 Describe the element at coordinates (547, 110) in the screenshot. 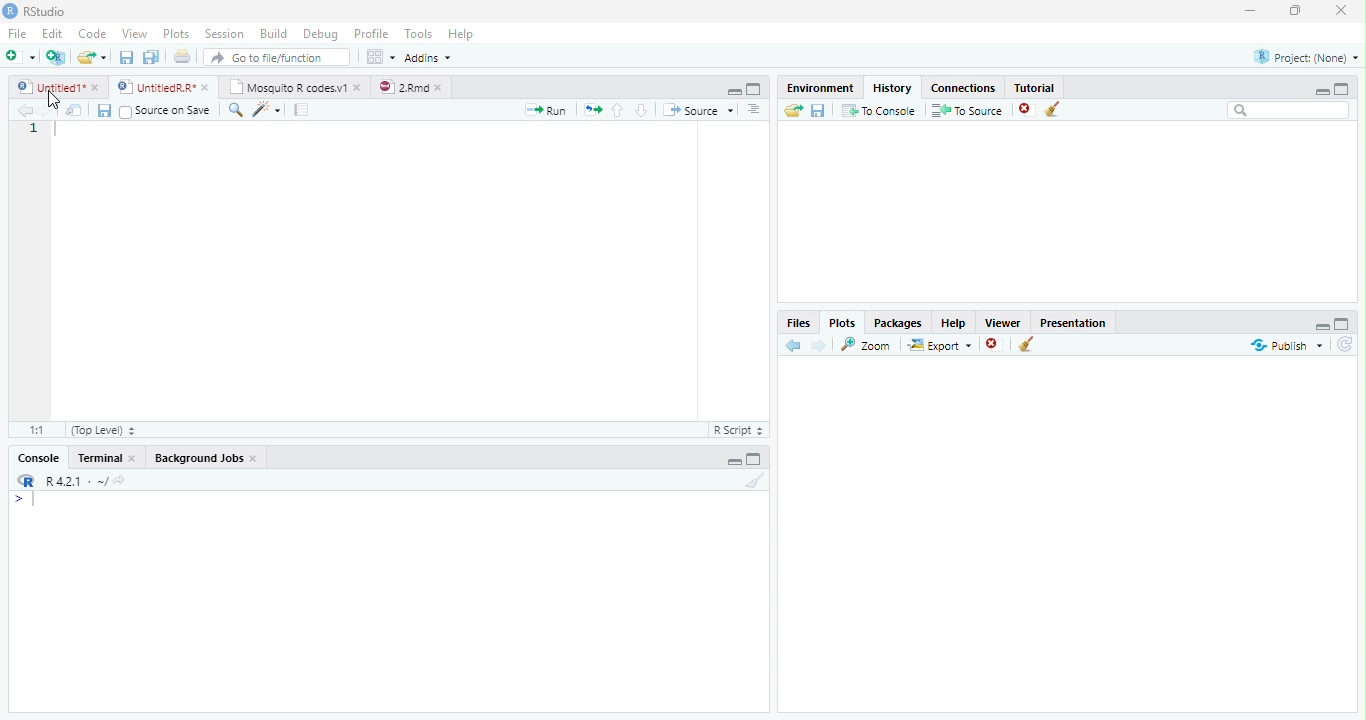

I see `Run` at that location.